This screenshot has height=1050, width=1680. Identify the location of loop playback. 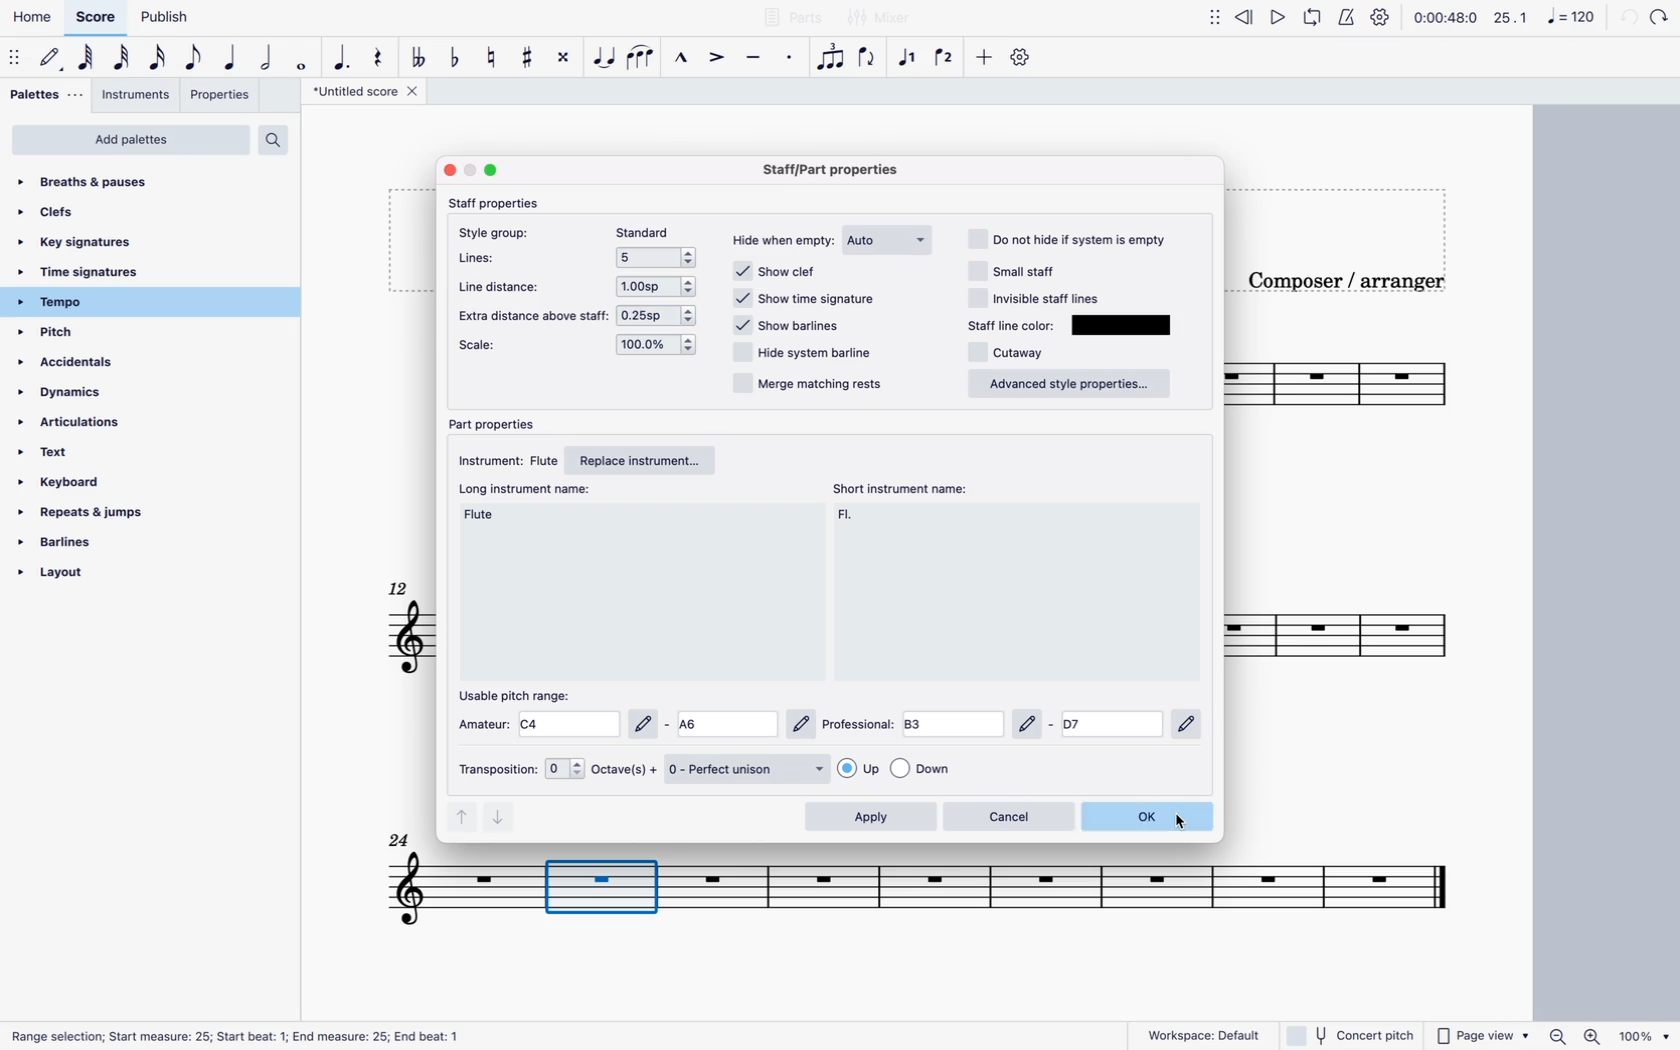
(1314, 19).